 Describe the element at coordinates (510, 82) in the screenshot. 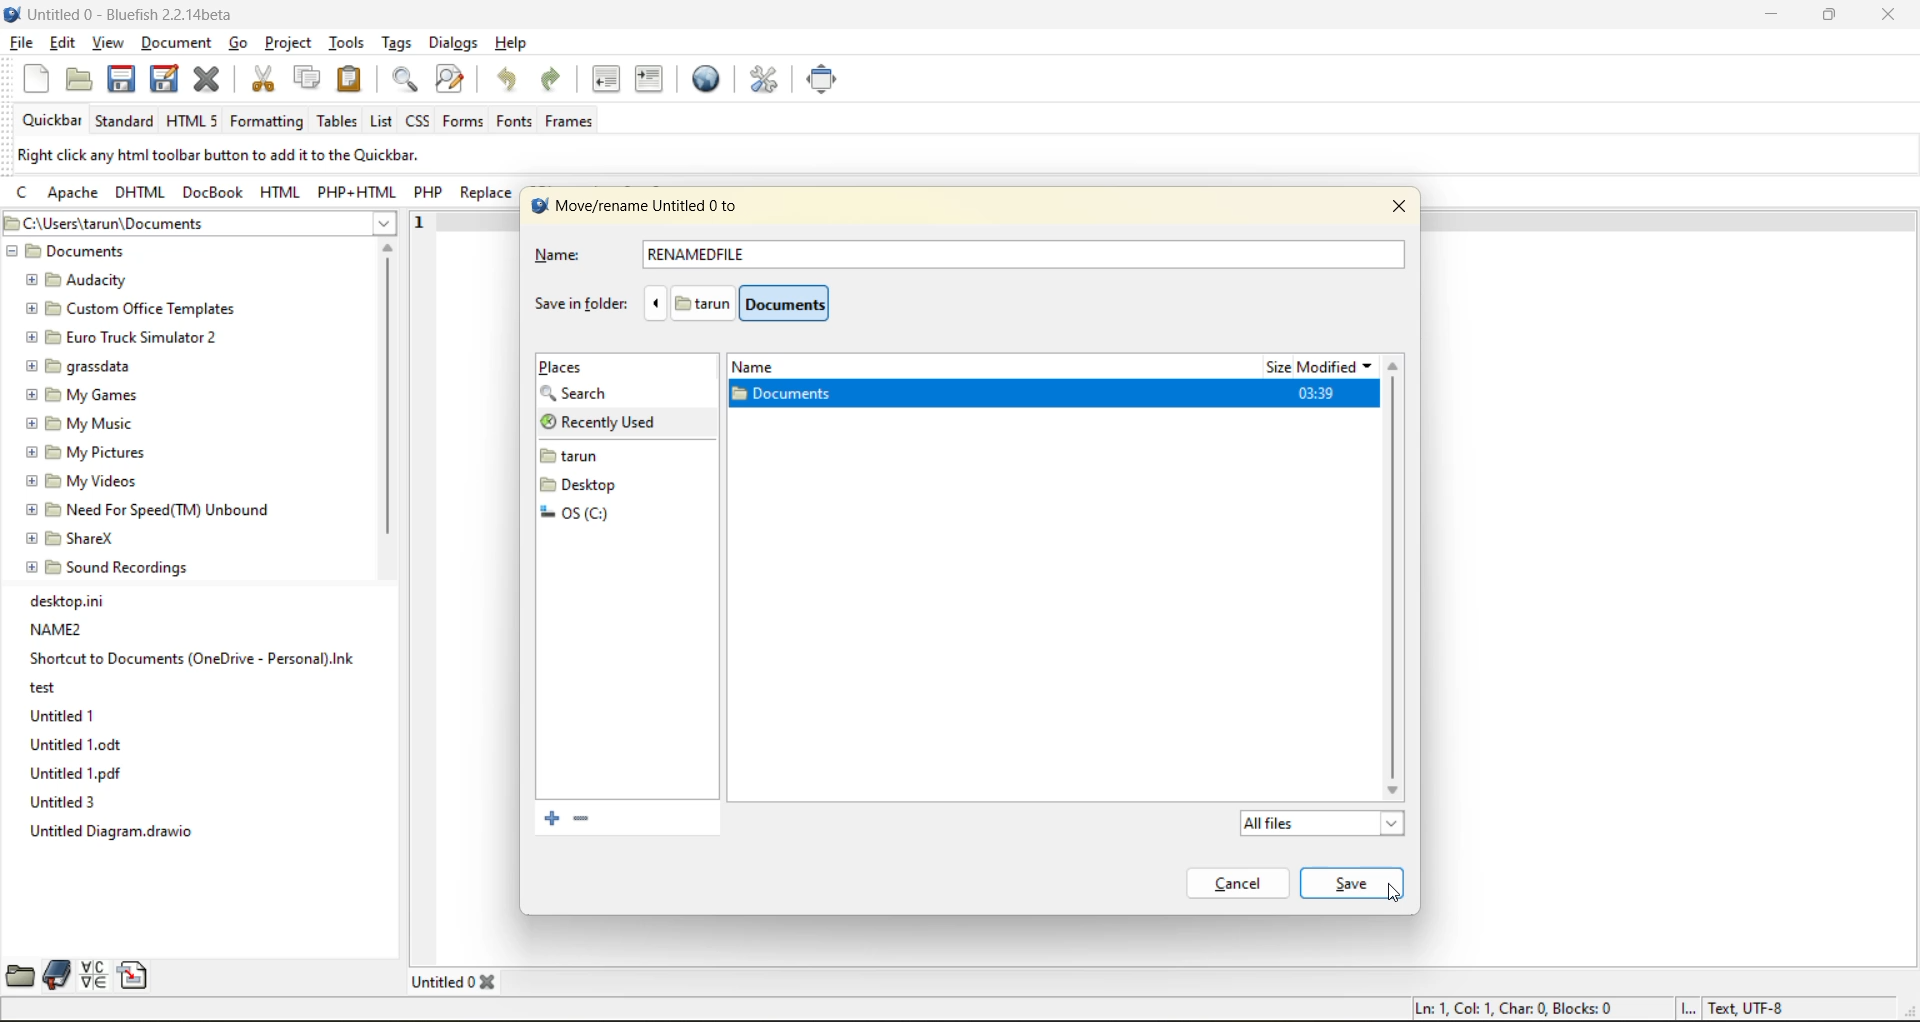

I see `undo` at that location.